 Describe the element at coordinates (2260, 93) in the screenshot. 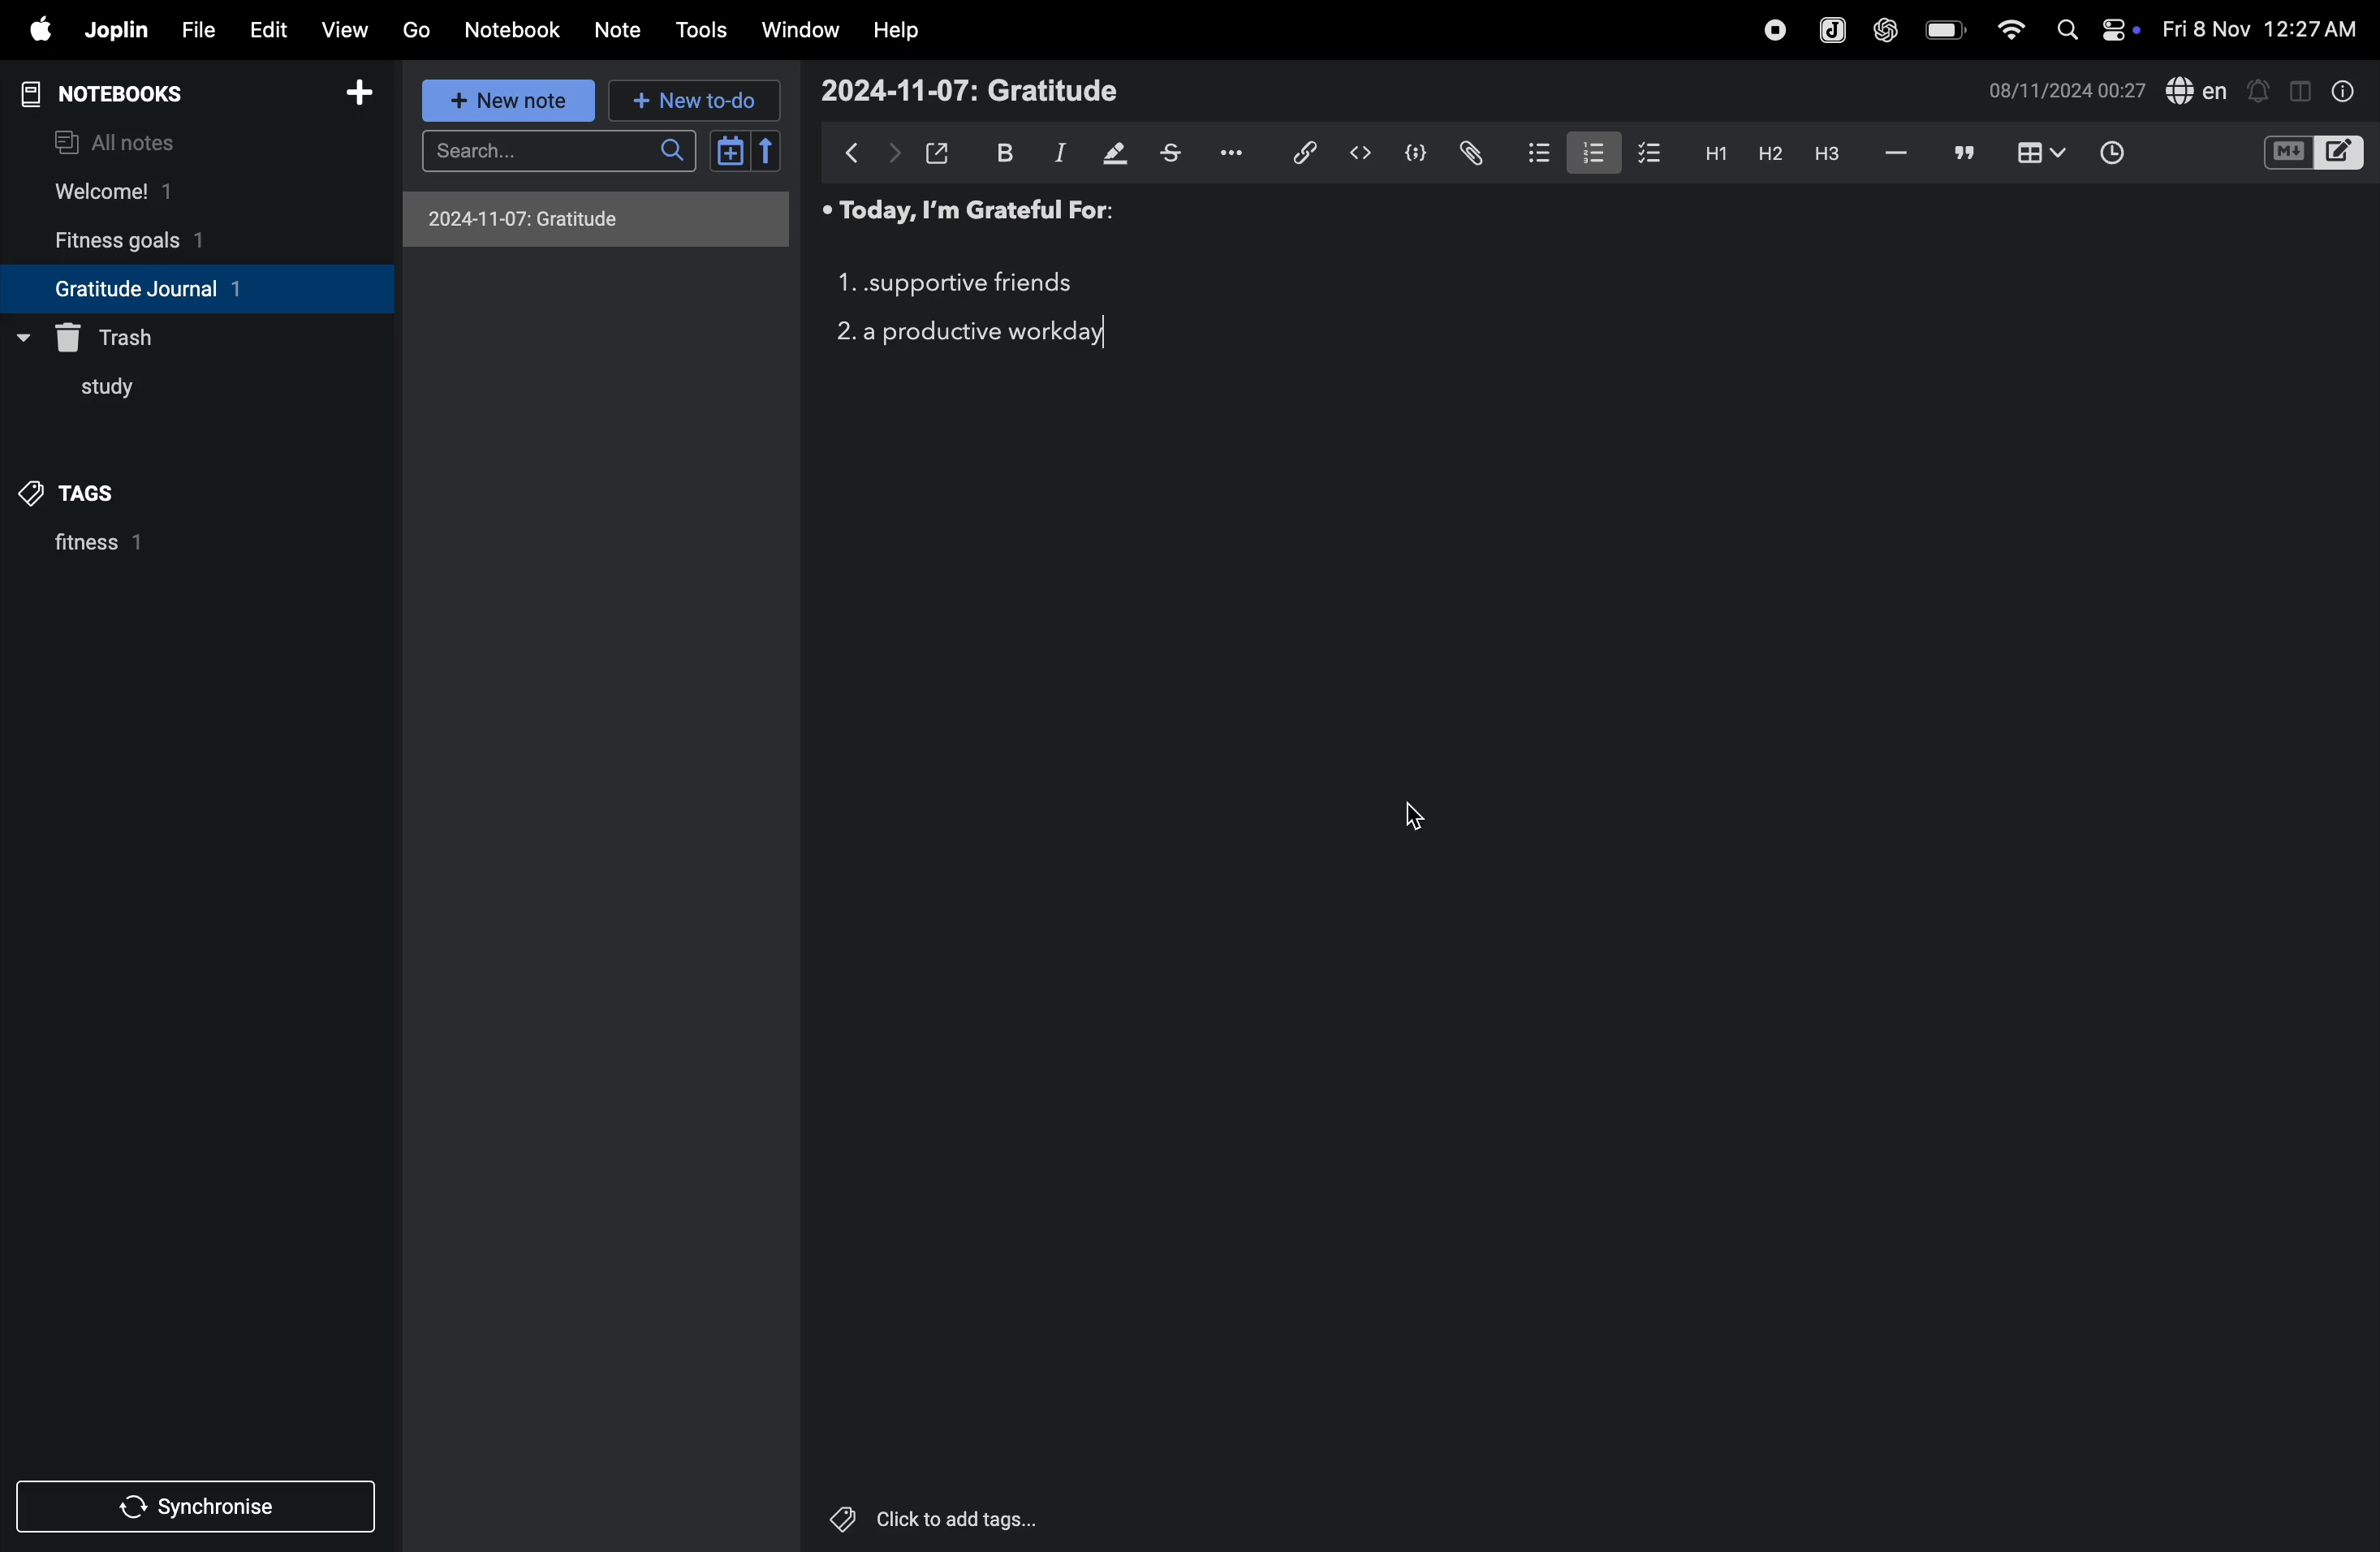

I see `create alert` at that location.